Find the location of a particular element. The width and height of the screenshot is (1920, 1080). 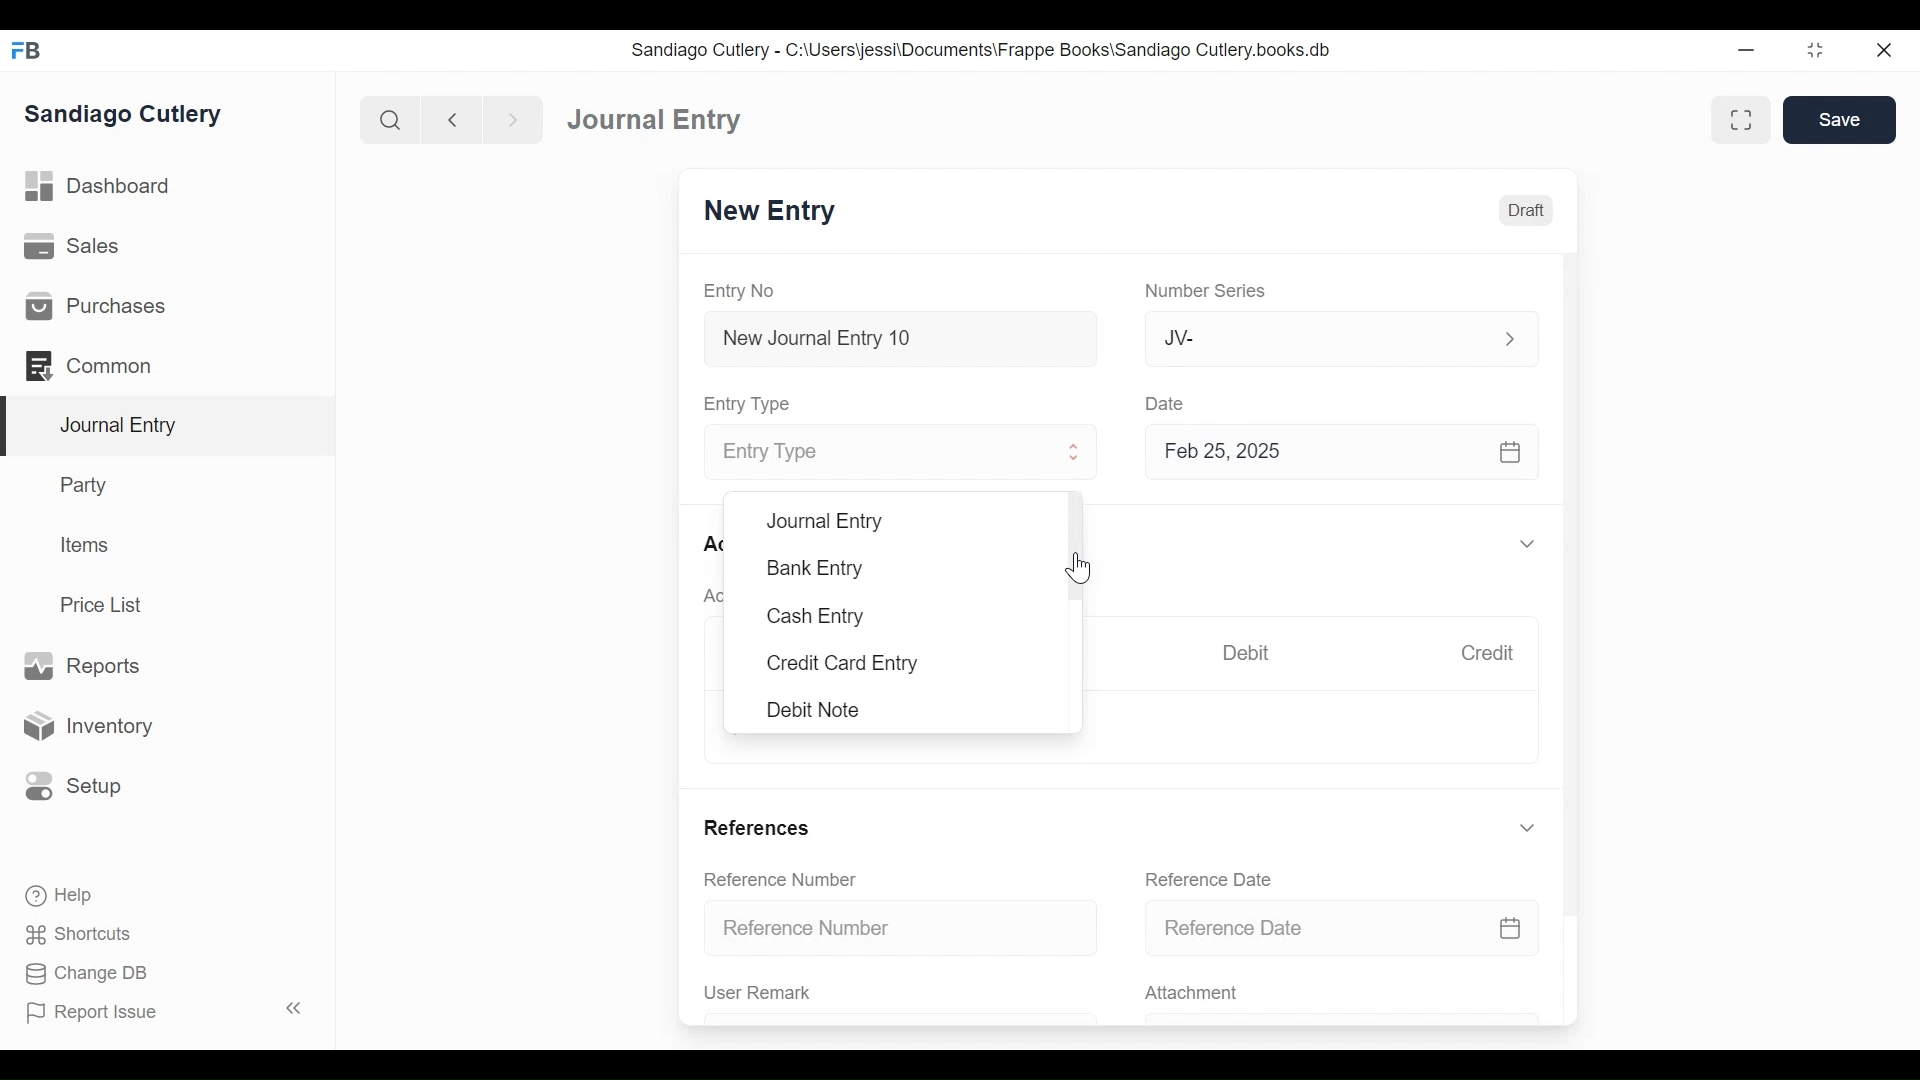

Restore is located at coordinates (1815, 52).